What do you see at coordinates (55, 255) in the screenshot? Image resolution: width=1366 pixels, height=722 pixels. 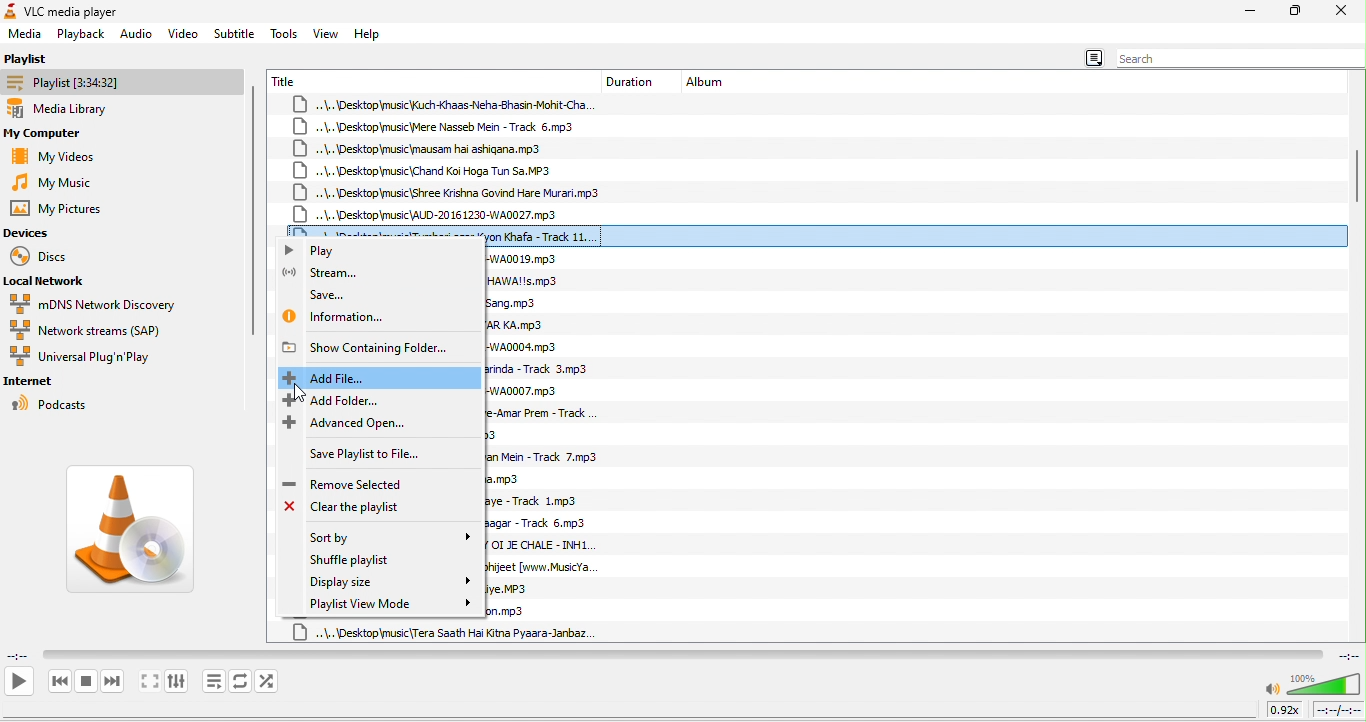 I see `discs` at bounding box center [55, 255].